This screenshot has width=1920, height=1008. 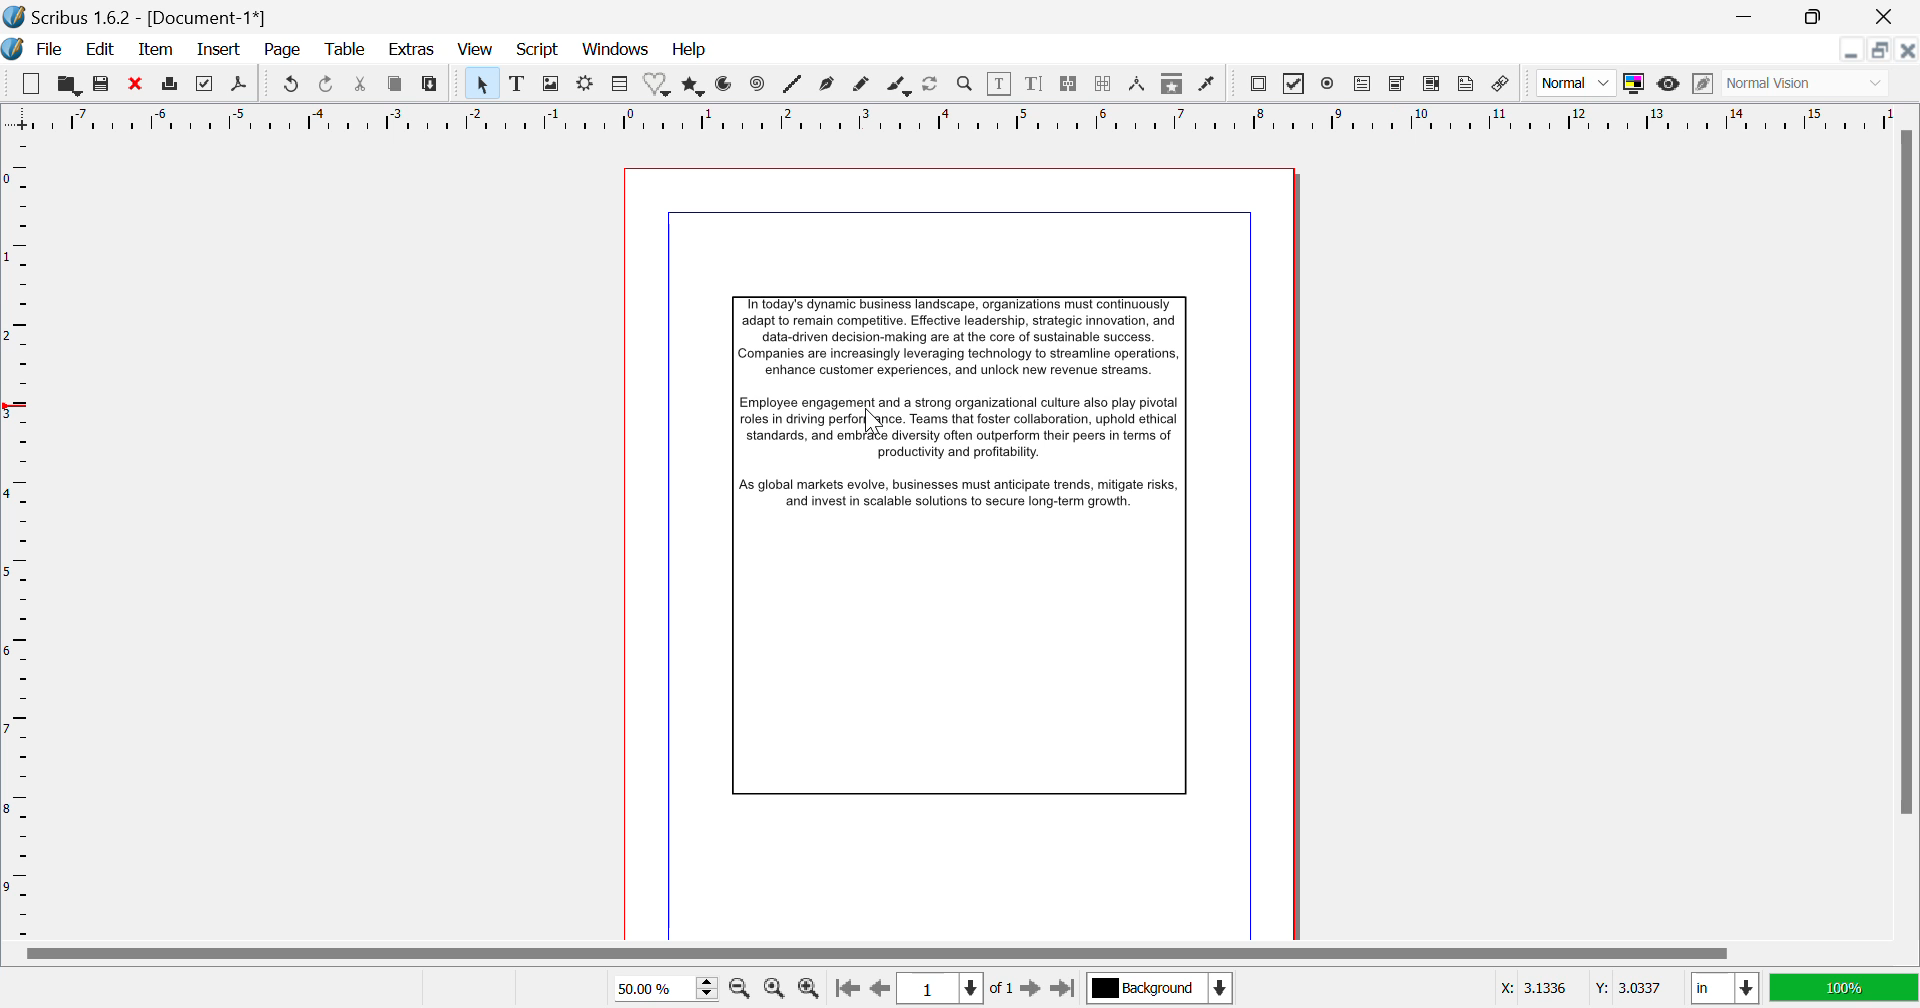 I want to click on Image Frame, so click(x=552, y=84).